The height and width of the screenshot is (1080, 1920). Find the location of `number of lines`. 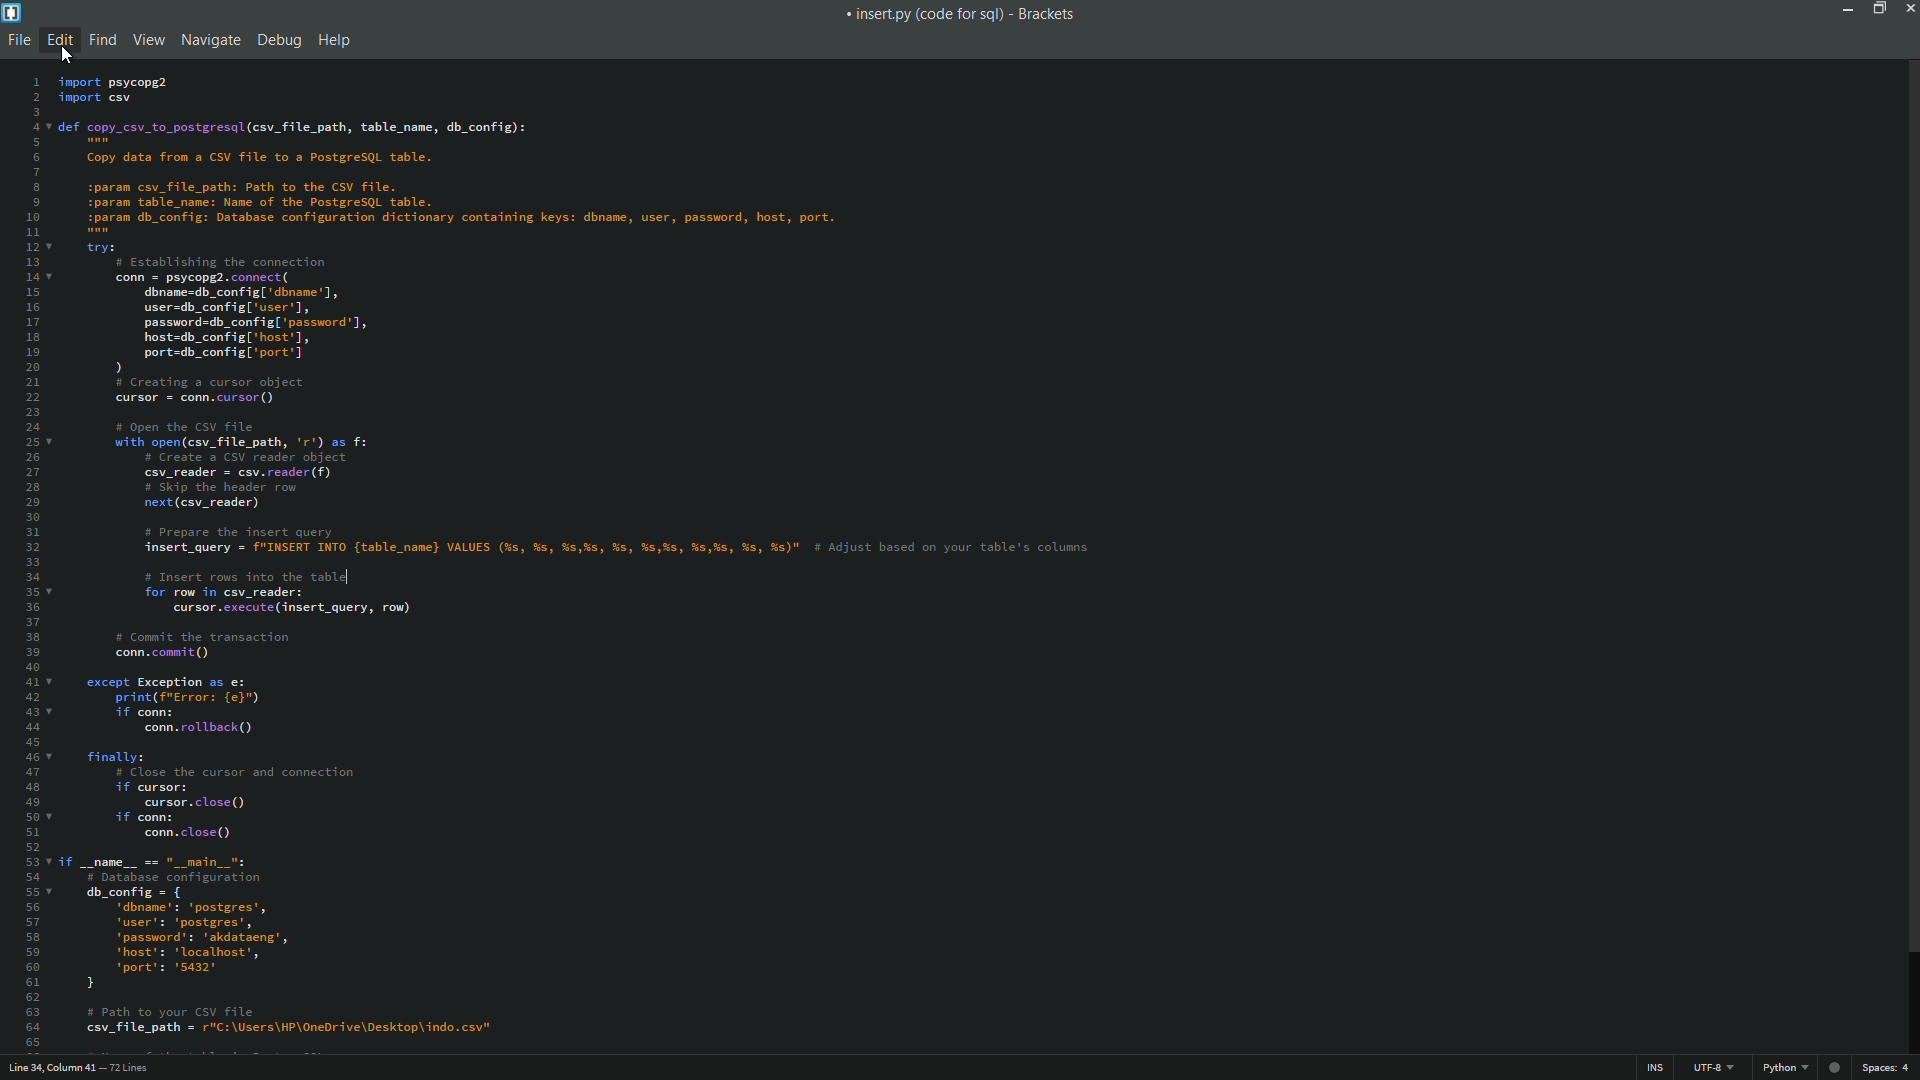

number of lines is located at coordinates (129, 1070).